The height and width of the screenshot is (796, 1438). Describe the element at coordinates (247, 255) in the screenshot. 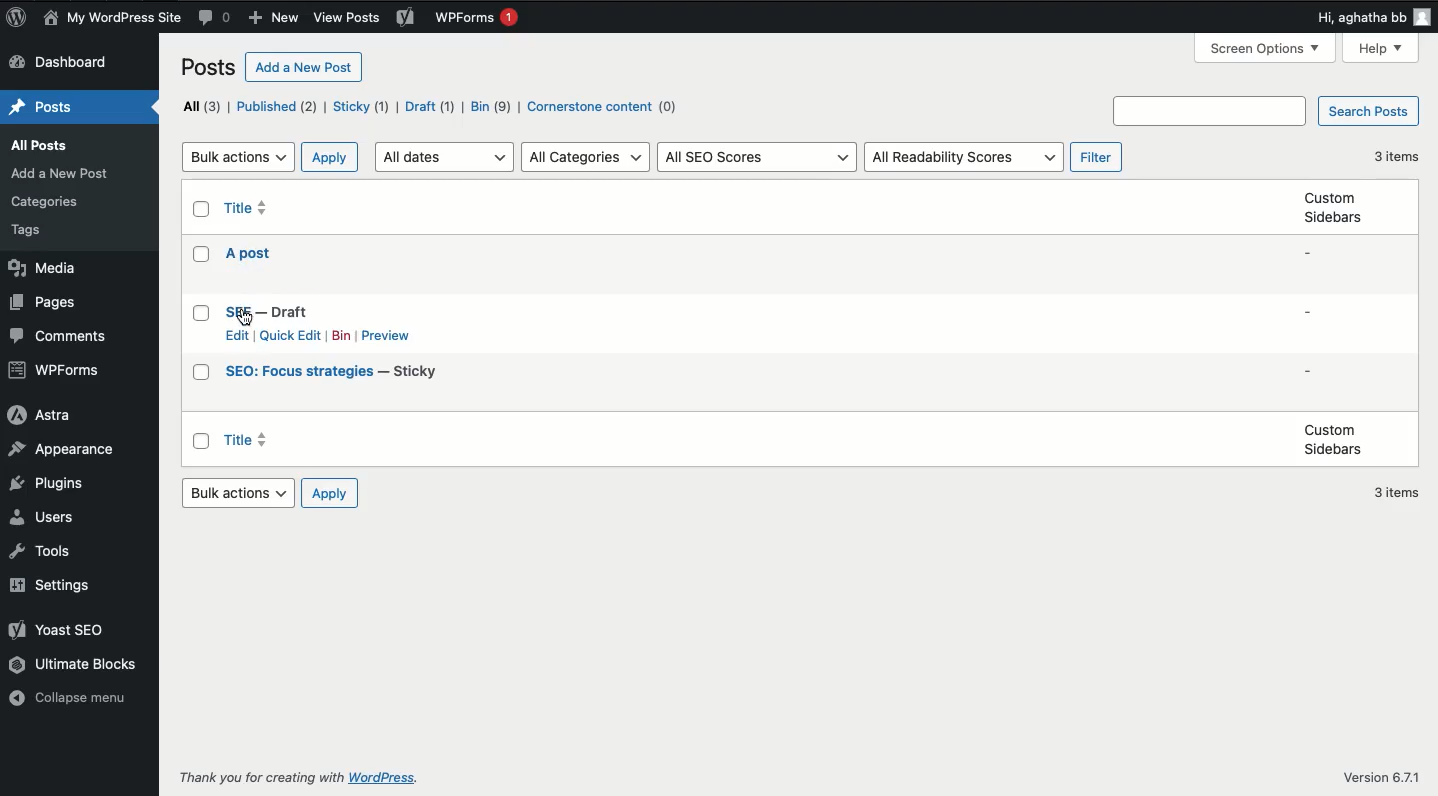

I see `A posts` at that location.